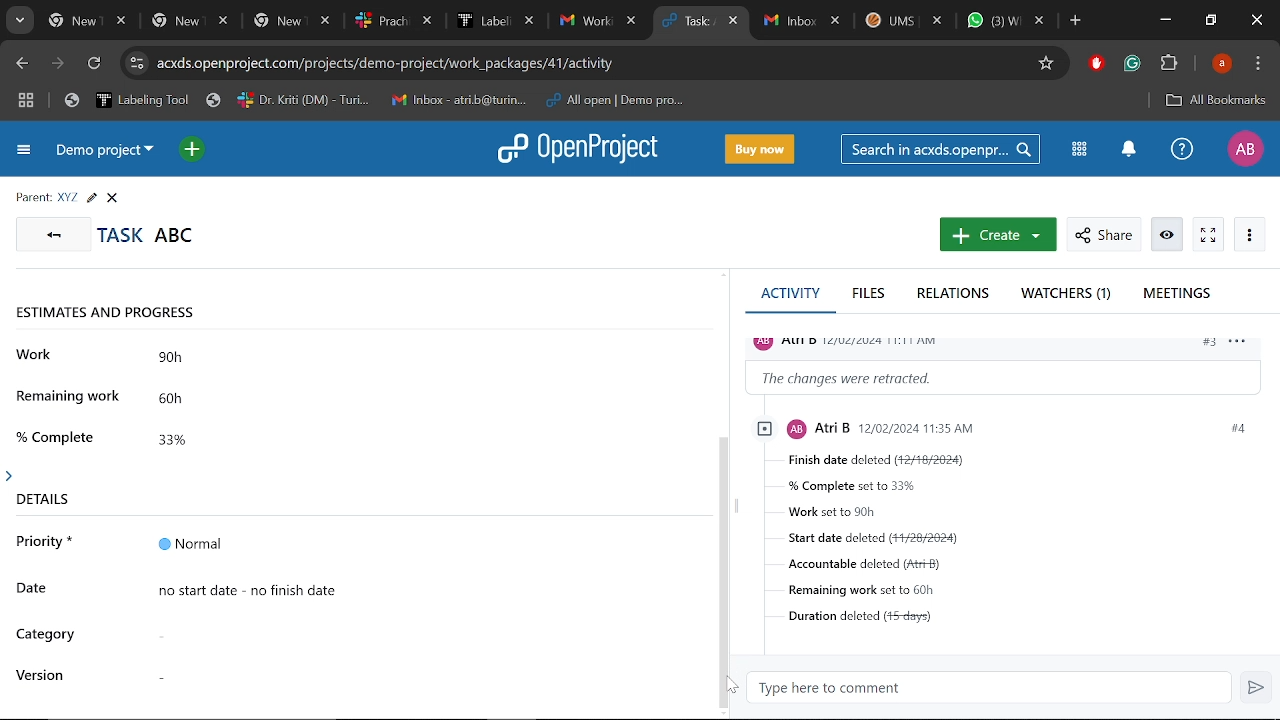 The image size is (1280, 720). Describe the element at coordinates (956, 427) in the screenshot. I see `profile` at that location.